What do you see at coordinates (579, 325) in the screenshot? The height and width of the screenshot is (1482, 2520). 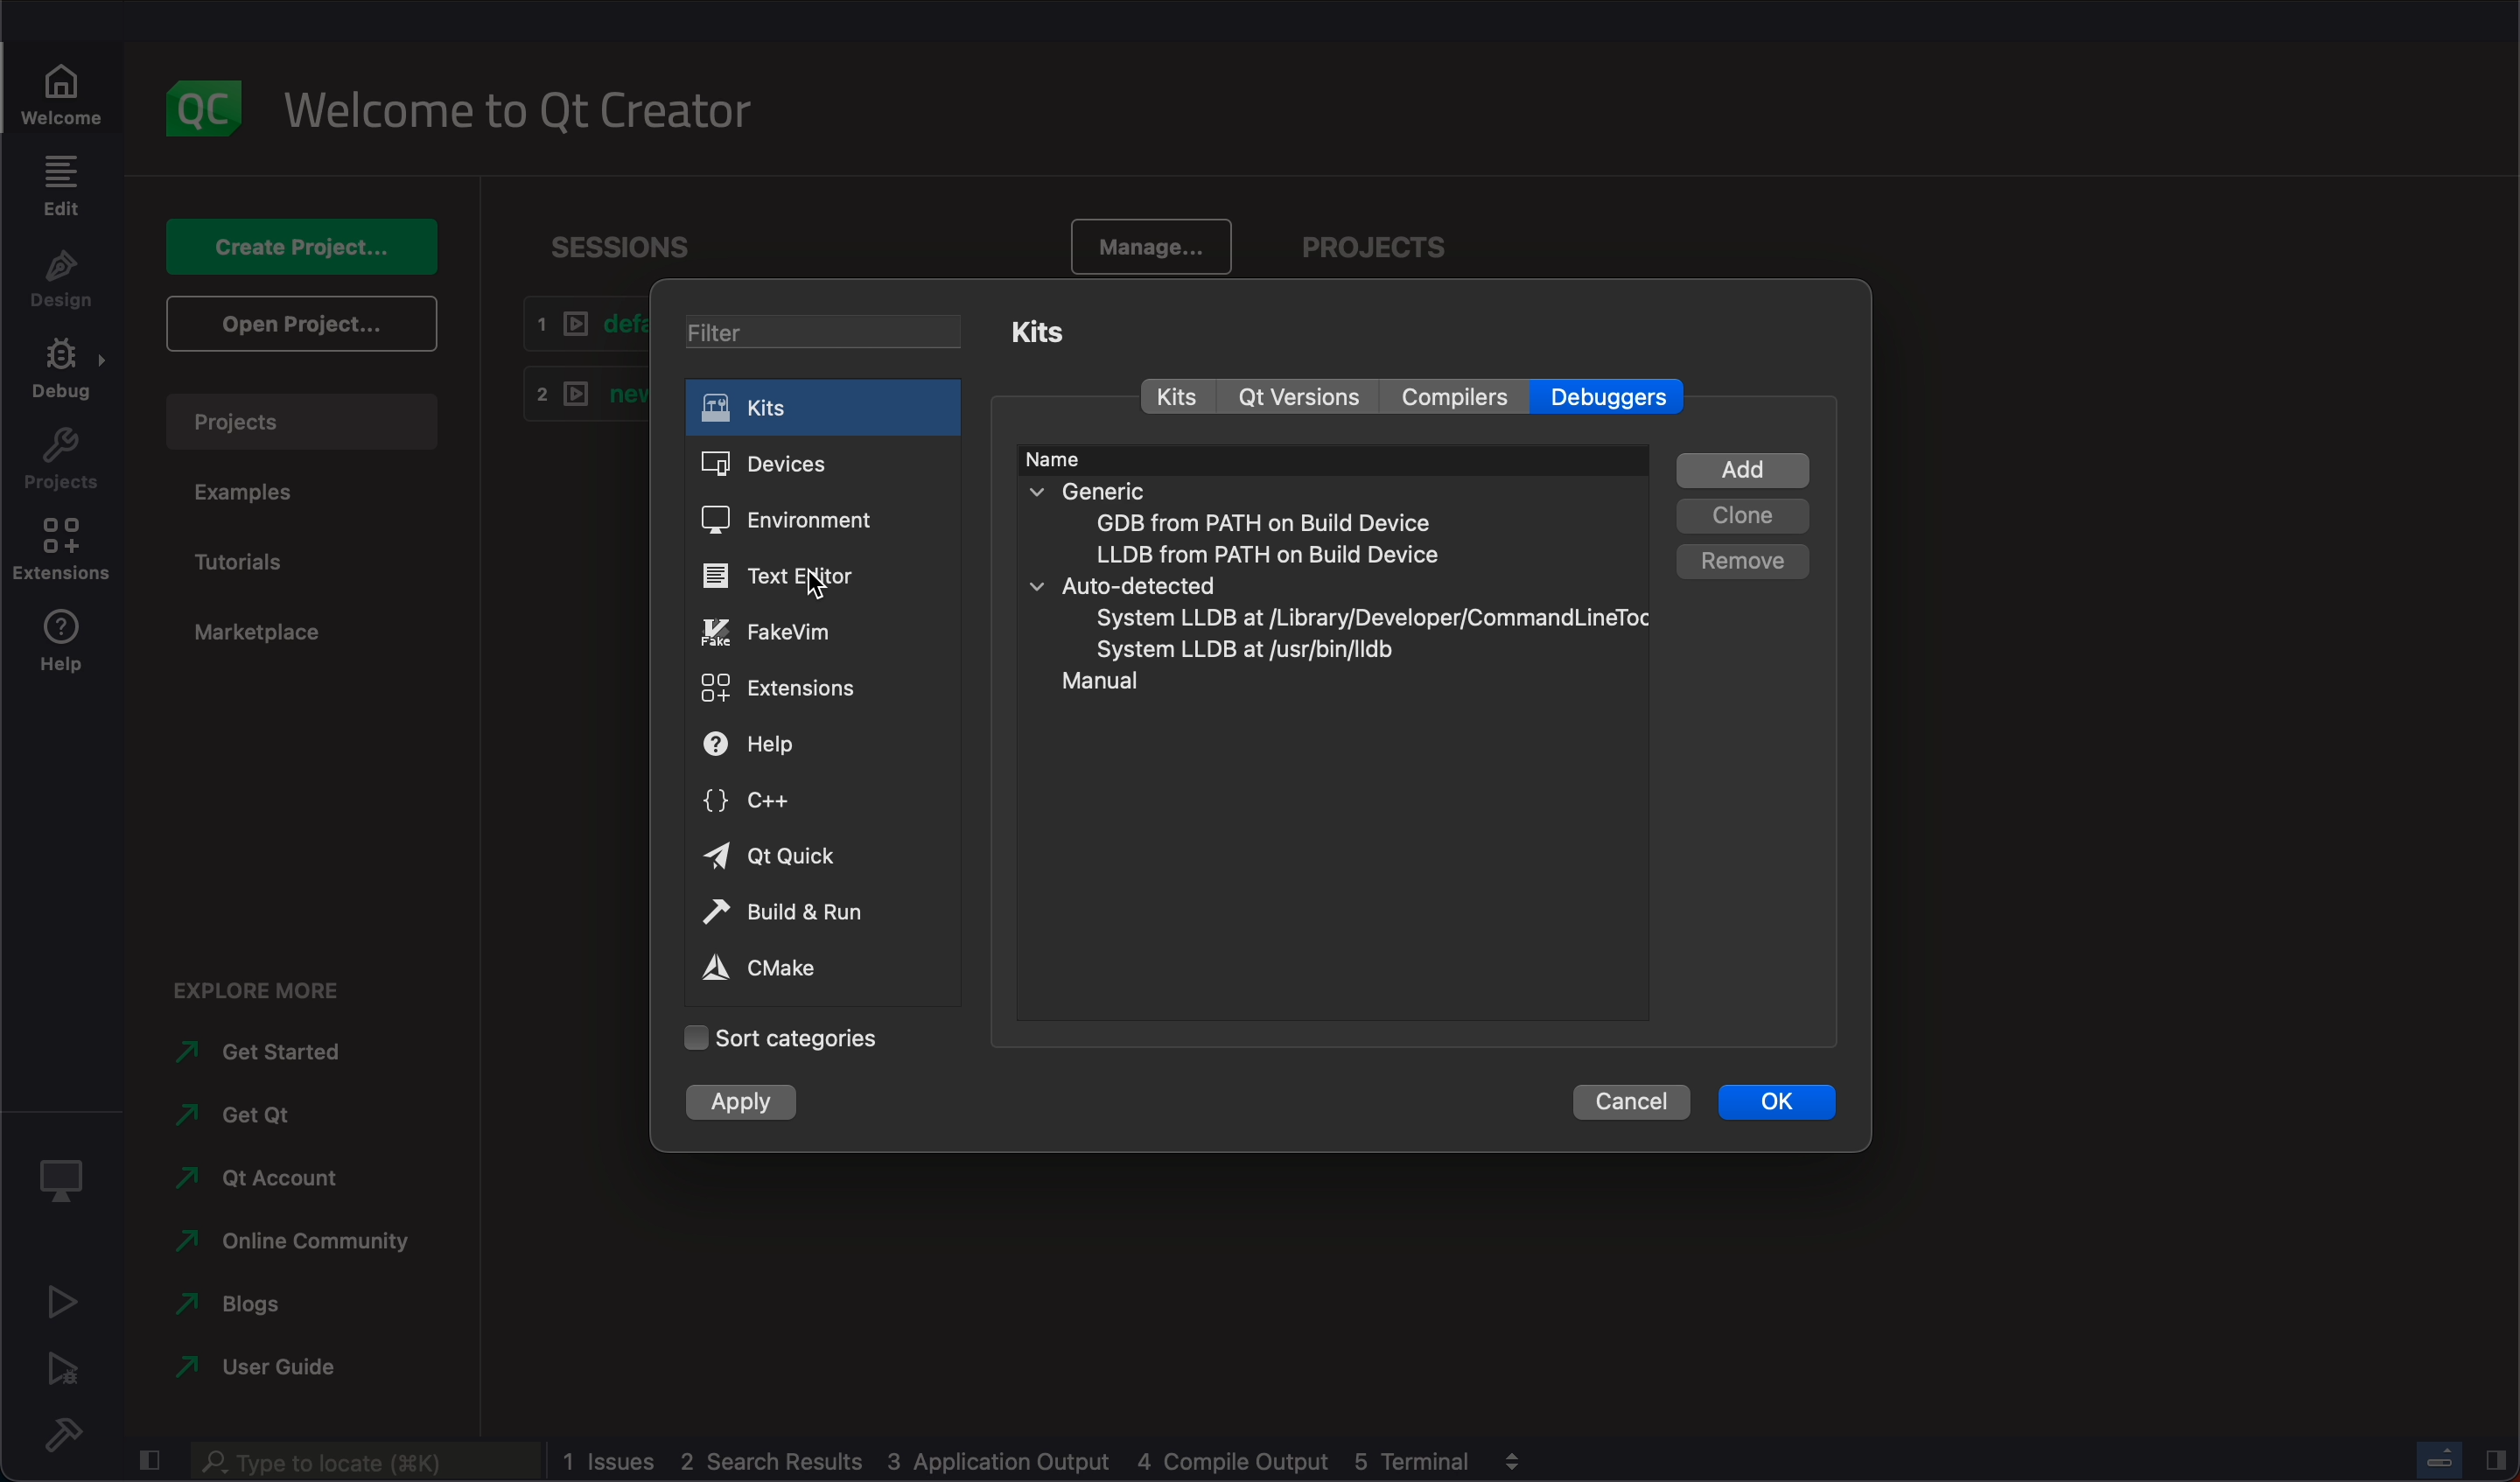 I see `default` at bounding box center [579, 325].